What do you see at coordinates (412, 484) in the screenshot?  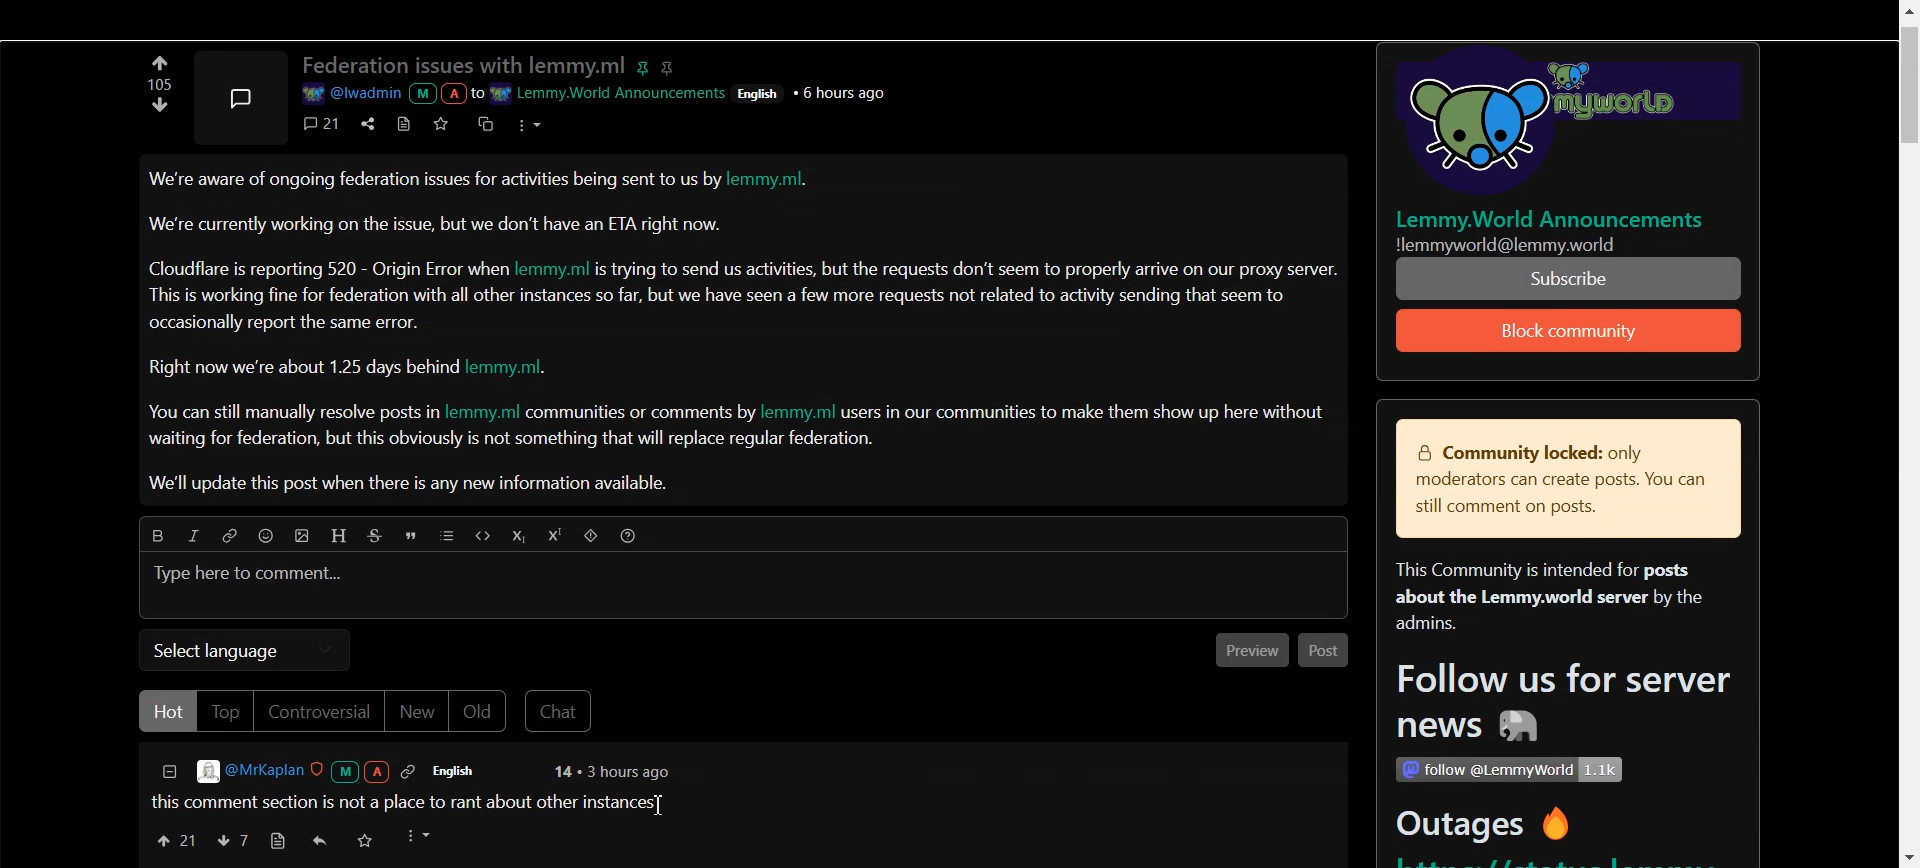 I see `We'll update this post when there is any new information available.` at bounding box center [412, 484].